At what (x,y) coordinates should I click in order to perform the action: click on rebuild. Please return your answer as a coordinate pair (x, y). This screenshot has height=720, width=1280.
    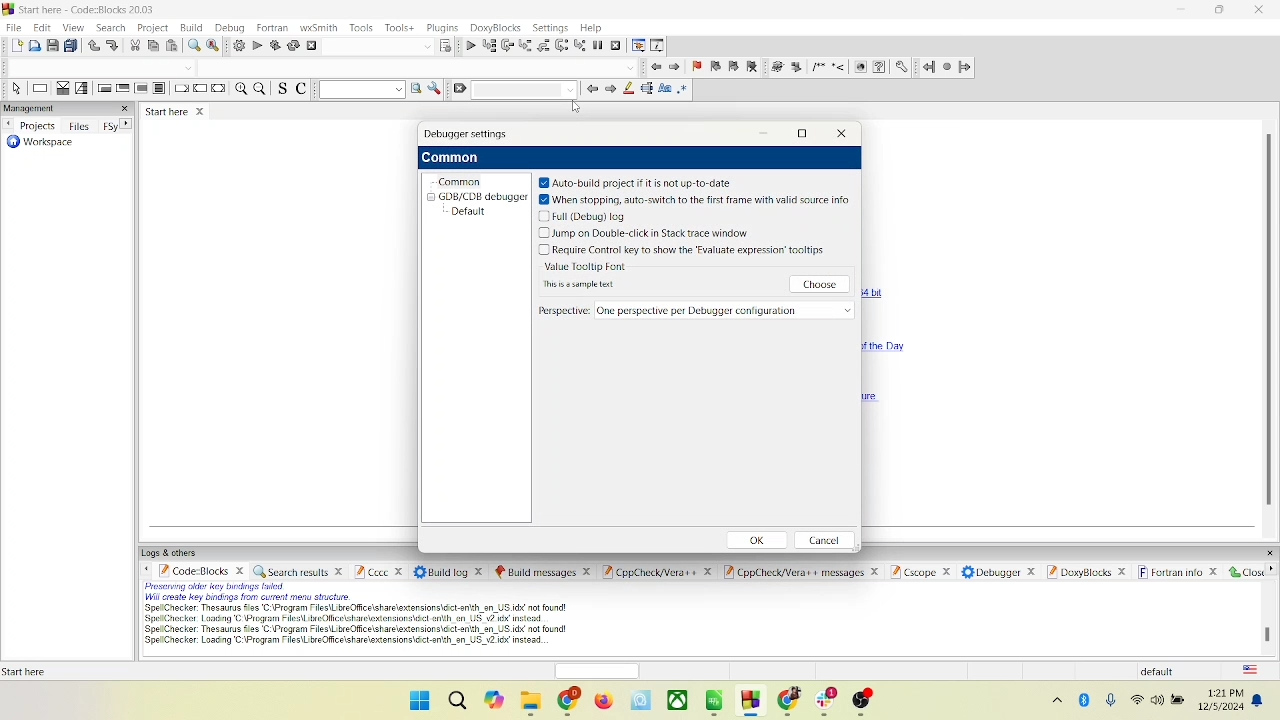
    Looking at the image, I should click on (293, 47).